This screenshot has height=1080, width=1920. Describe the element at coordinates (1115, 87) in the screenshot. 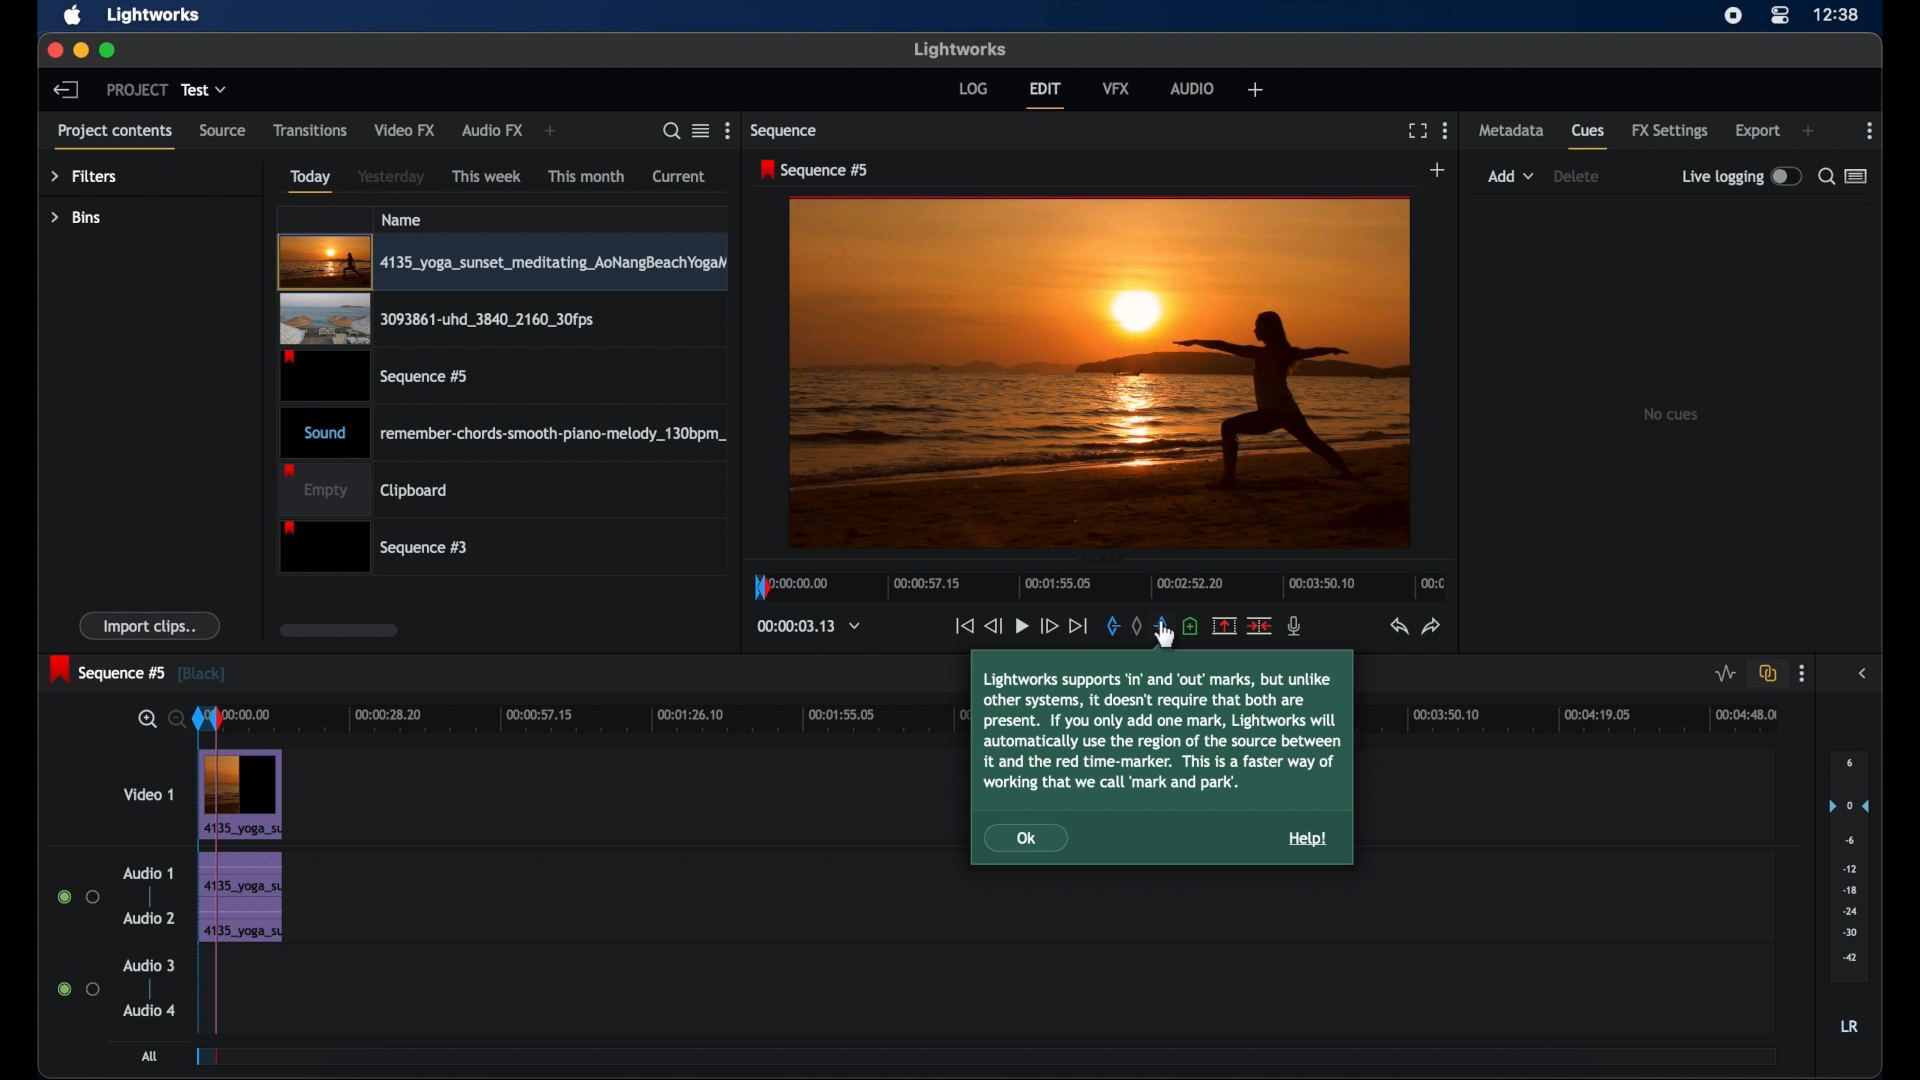

I see `vfx` at that location.